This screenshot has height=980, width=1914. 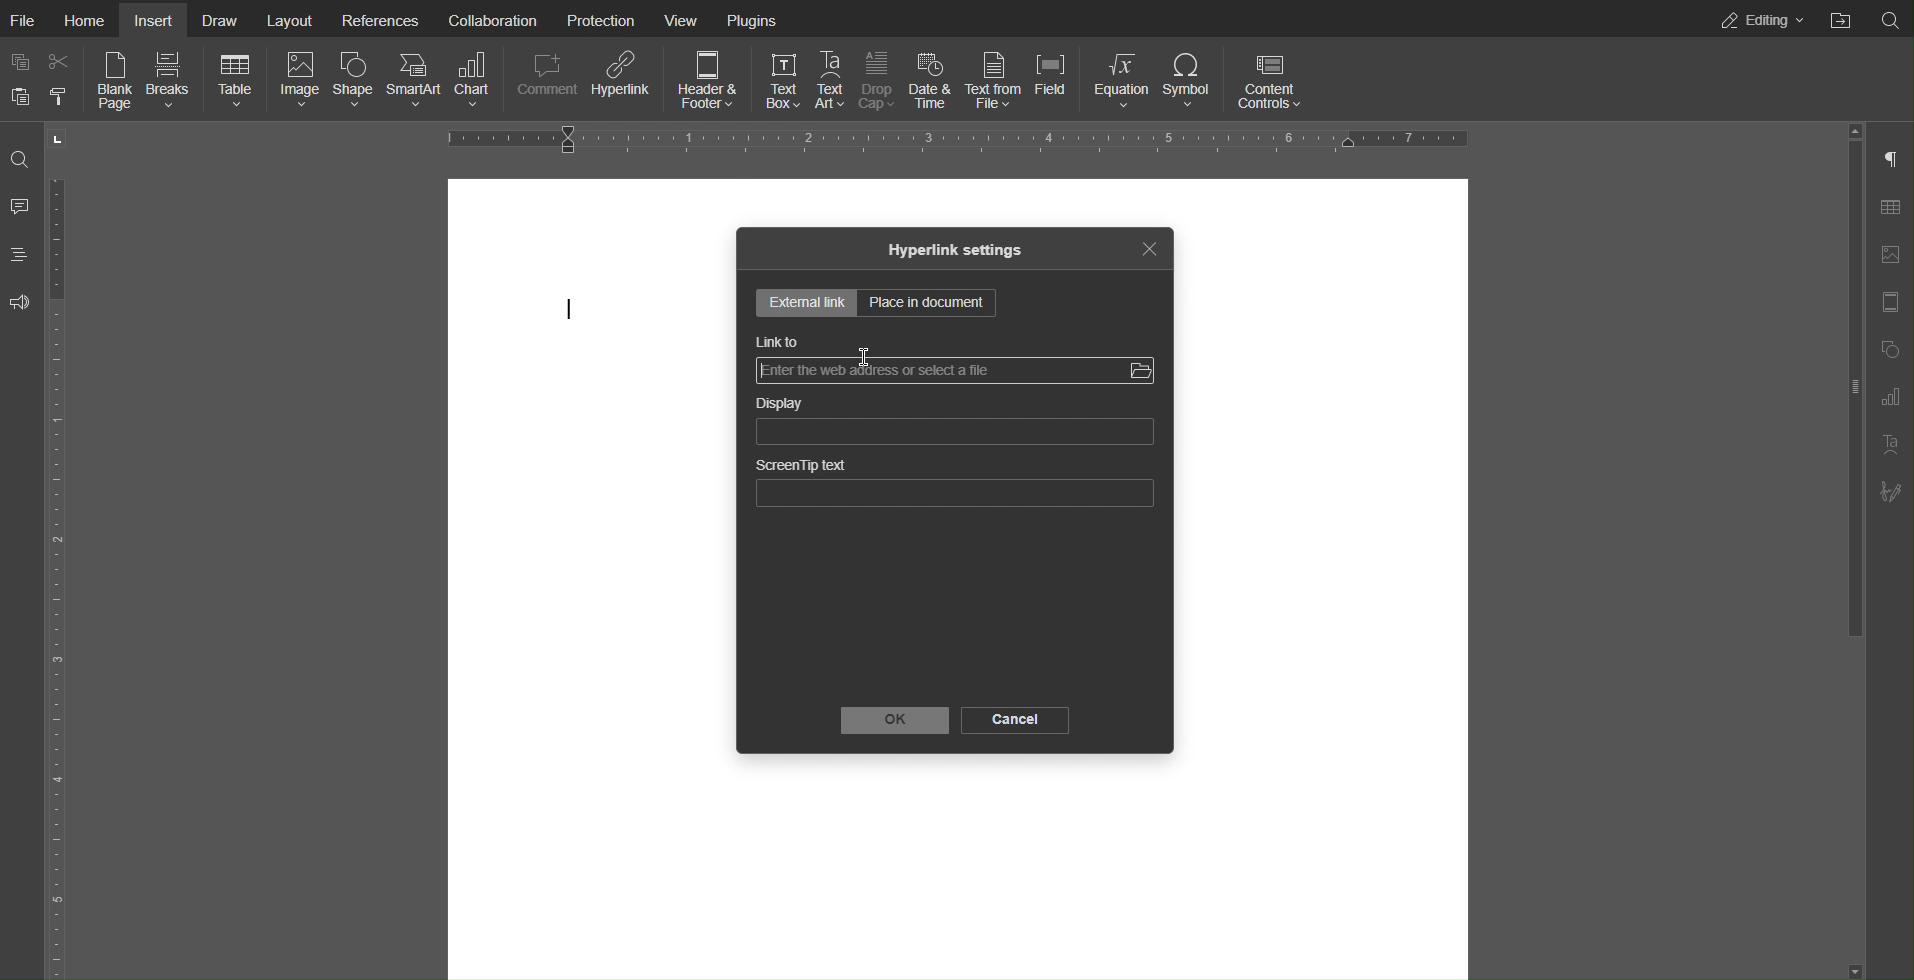 What do you see at coordinates (1889, 305) in the screenshot?
I see `Header Footer` at bounding box center [1889, 305].